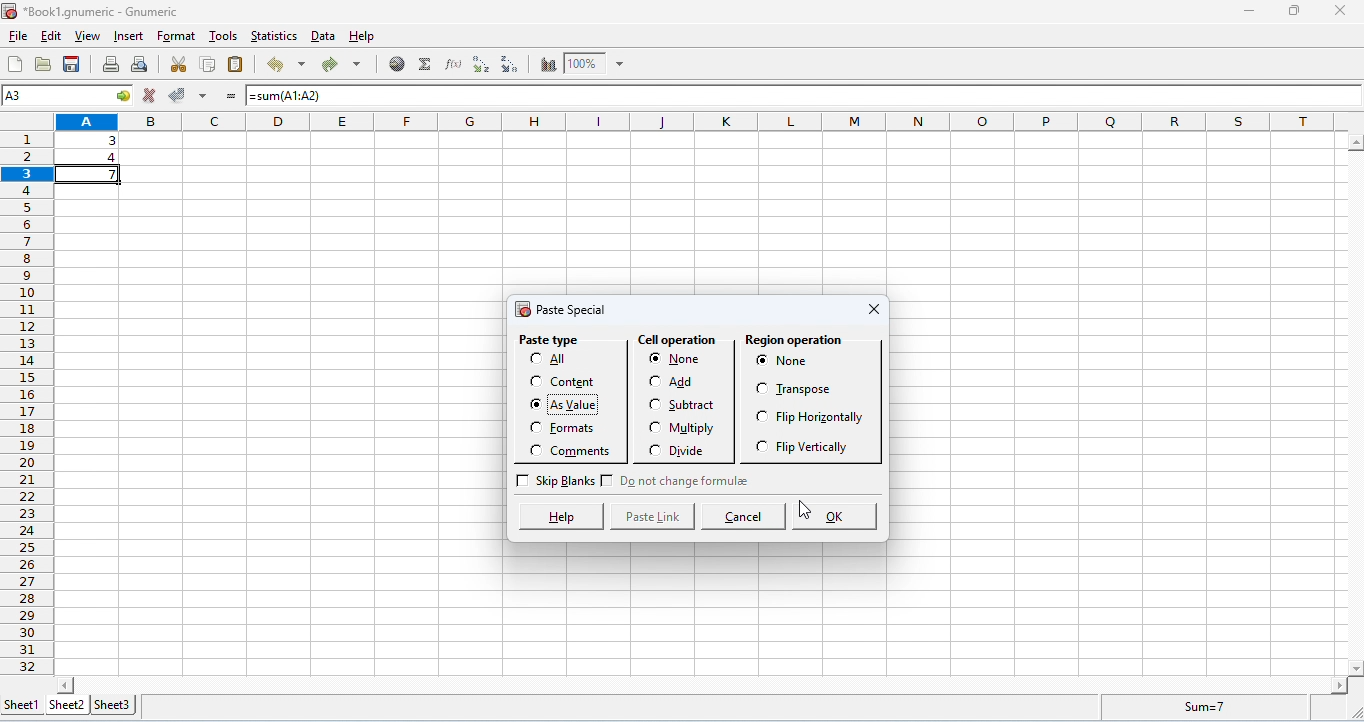 The height and width of the screenshot is (722, 1364). Describe the element at coordinates (699, 121) in the screenshot. I see `column headings` at that location.